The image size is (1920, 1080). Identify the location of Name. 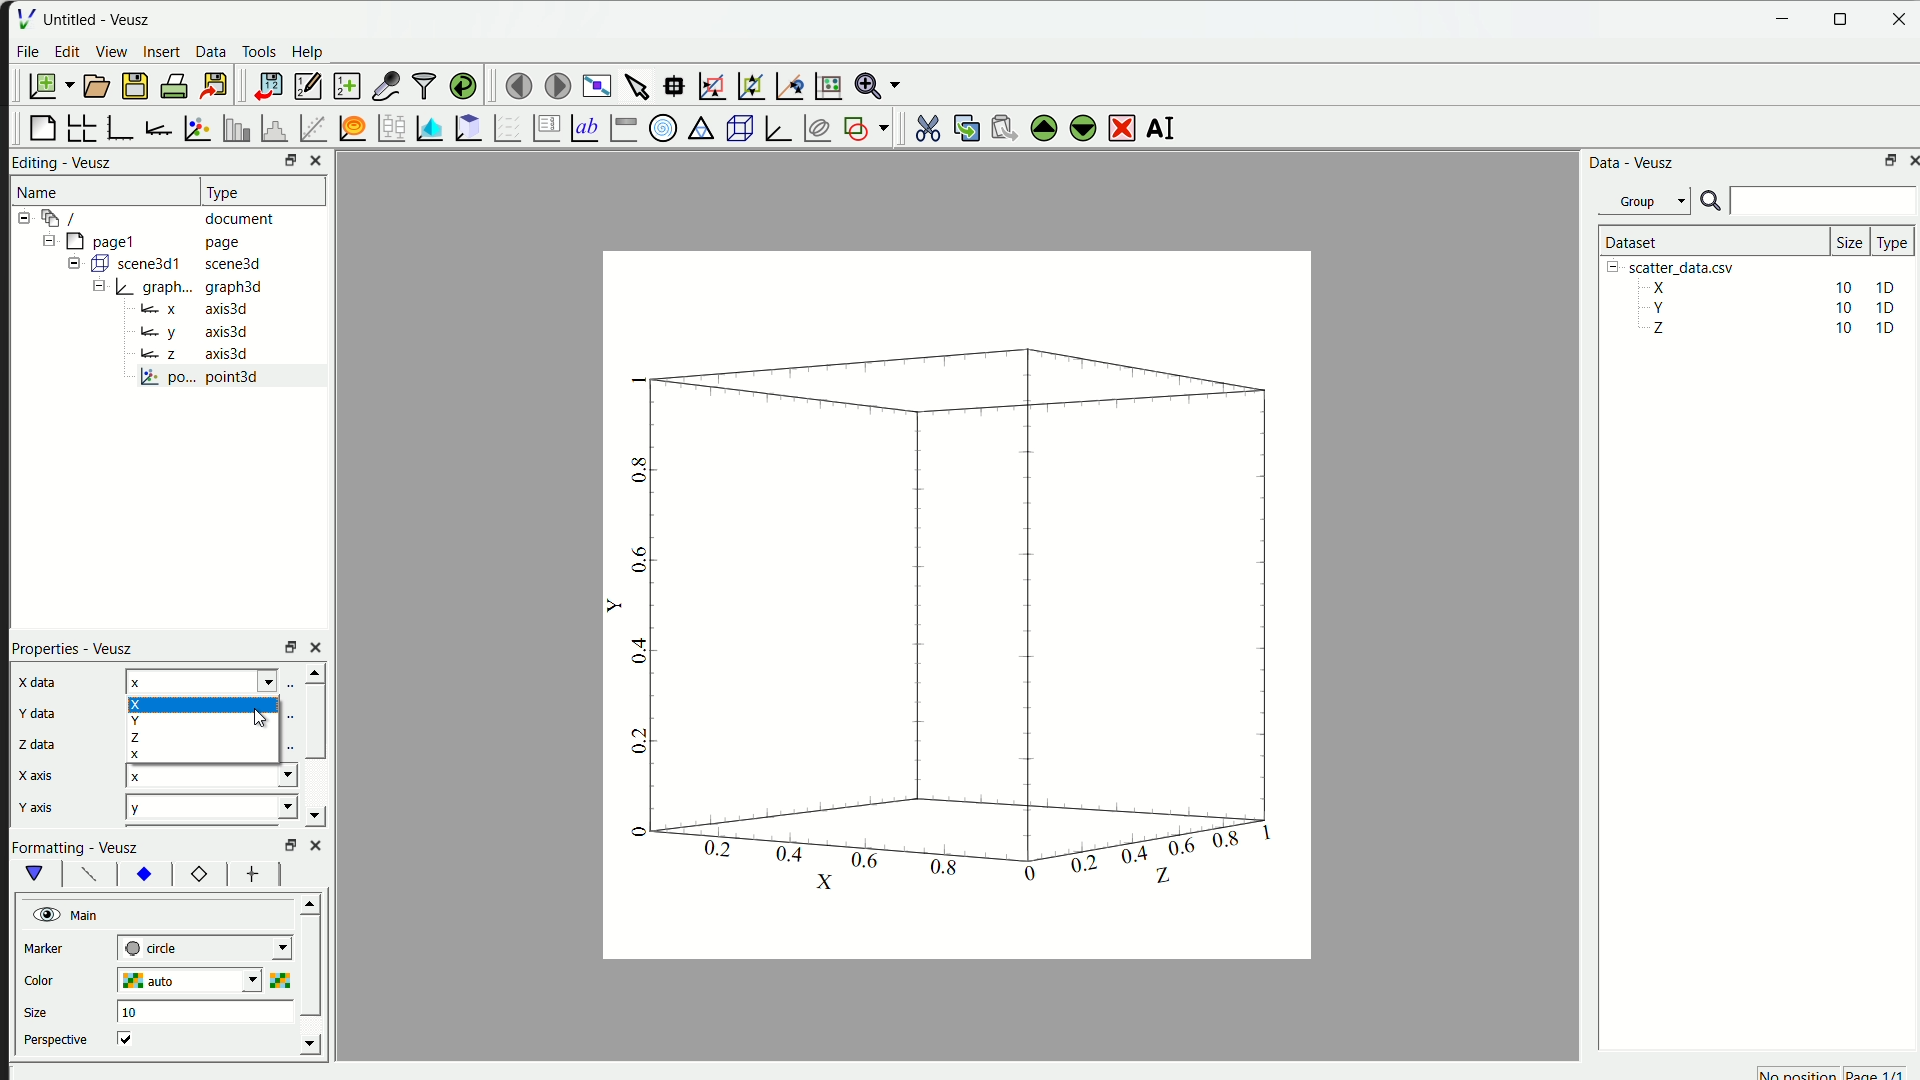
(40, 189).